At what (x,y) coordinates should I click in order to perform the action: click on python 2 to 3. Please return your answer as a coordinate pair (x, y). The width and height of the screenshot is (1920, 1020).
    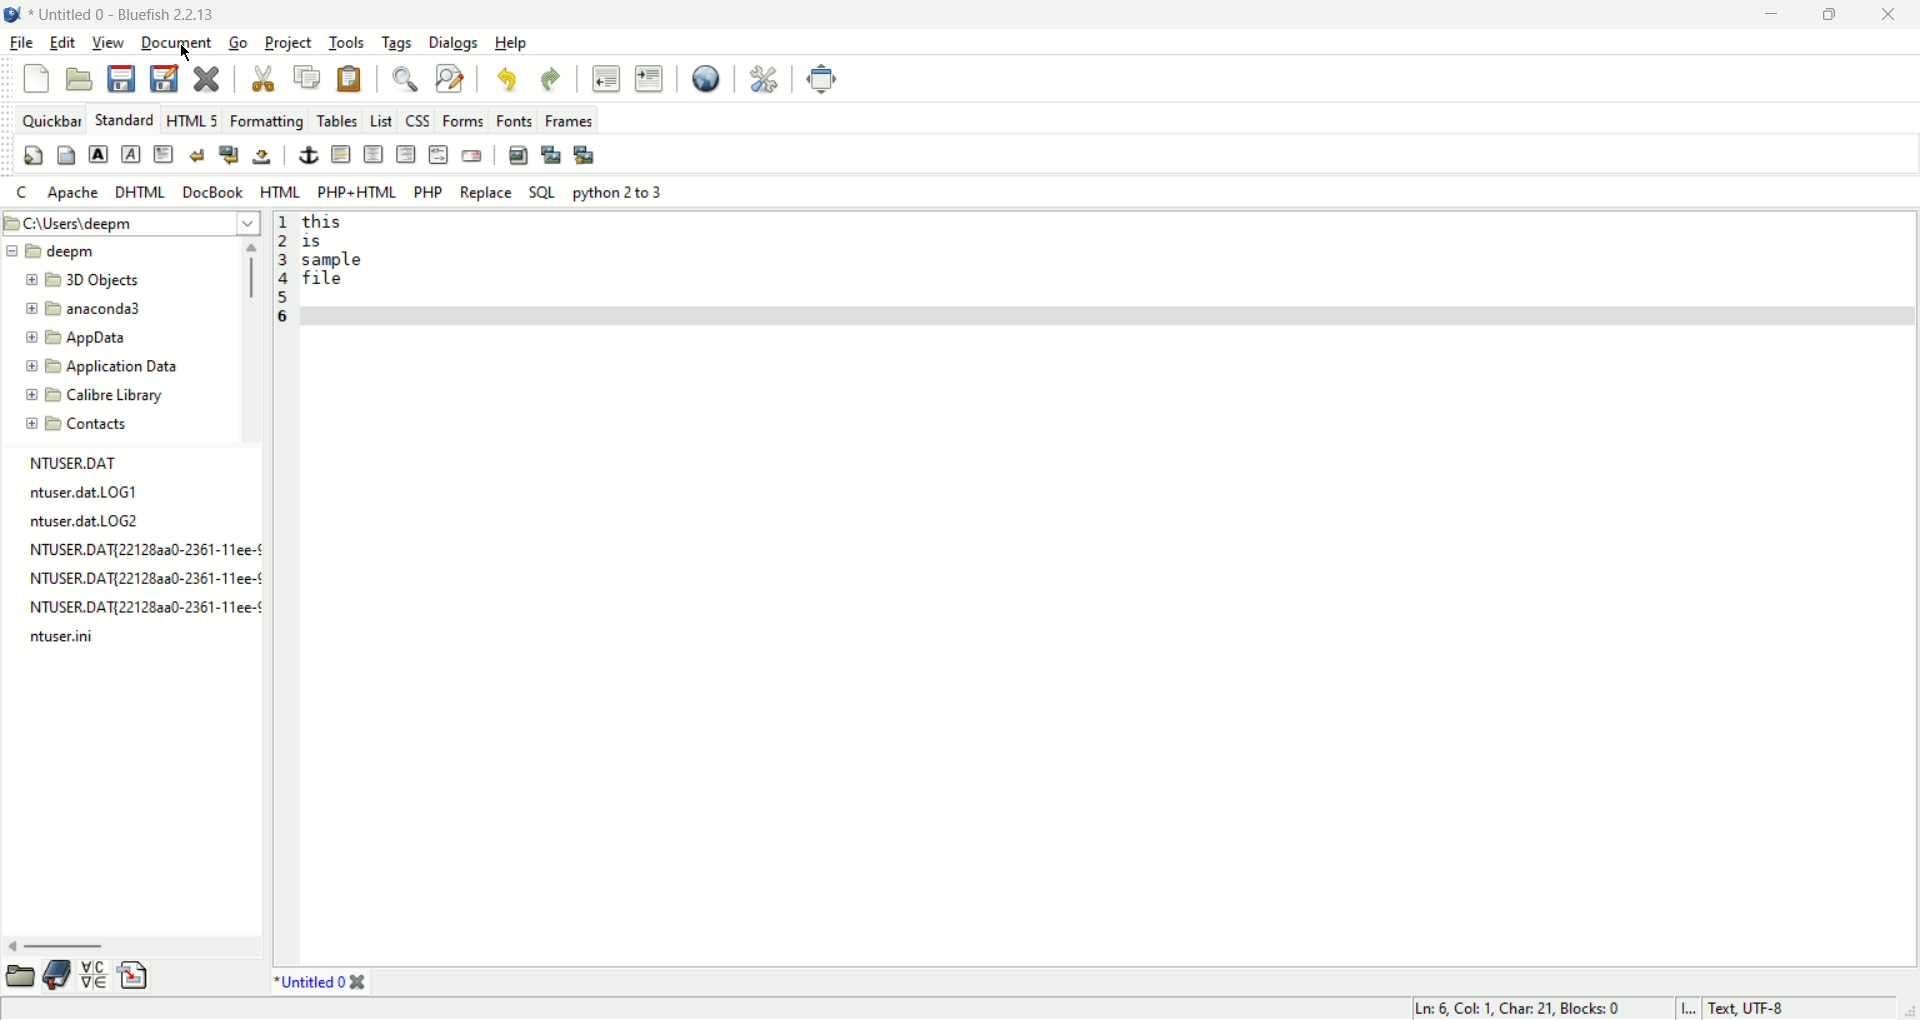
    Looking at the image, I should click on (618, 192).